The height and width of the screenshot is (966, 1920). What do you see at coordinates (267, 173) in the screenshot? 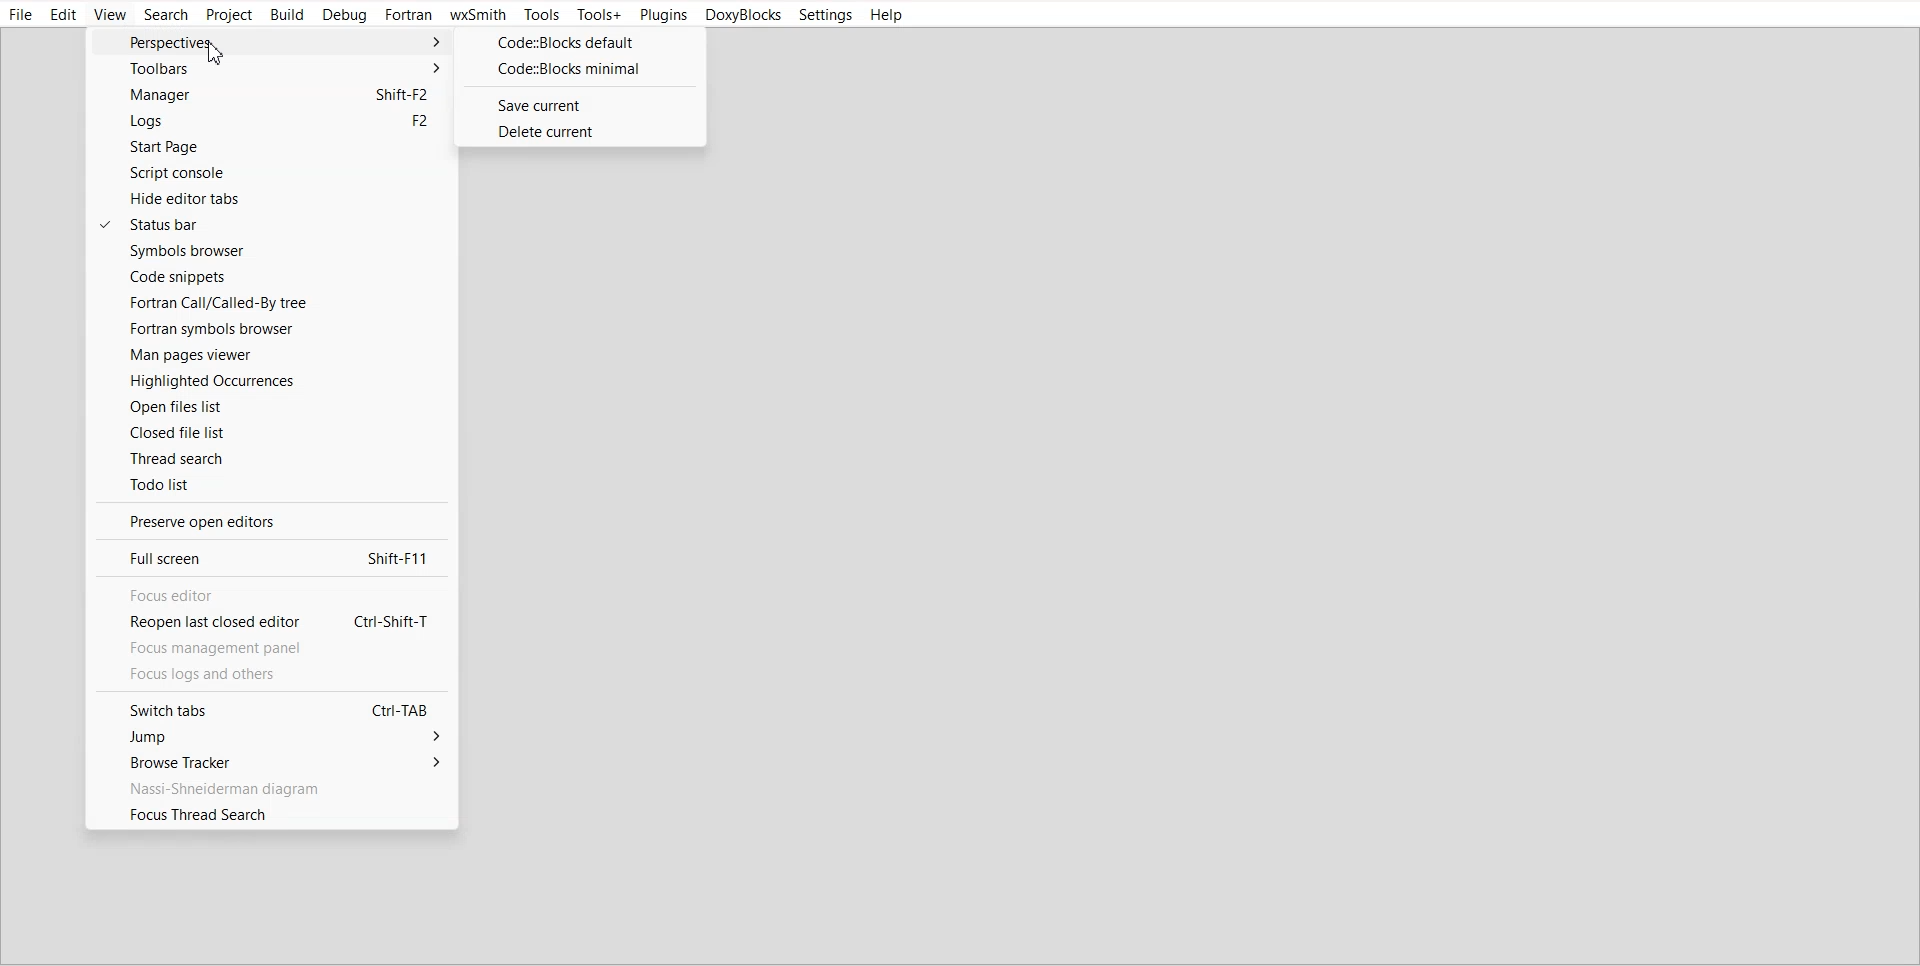
I see `Script console` at bounding box center [267, 173].